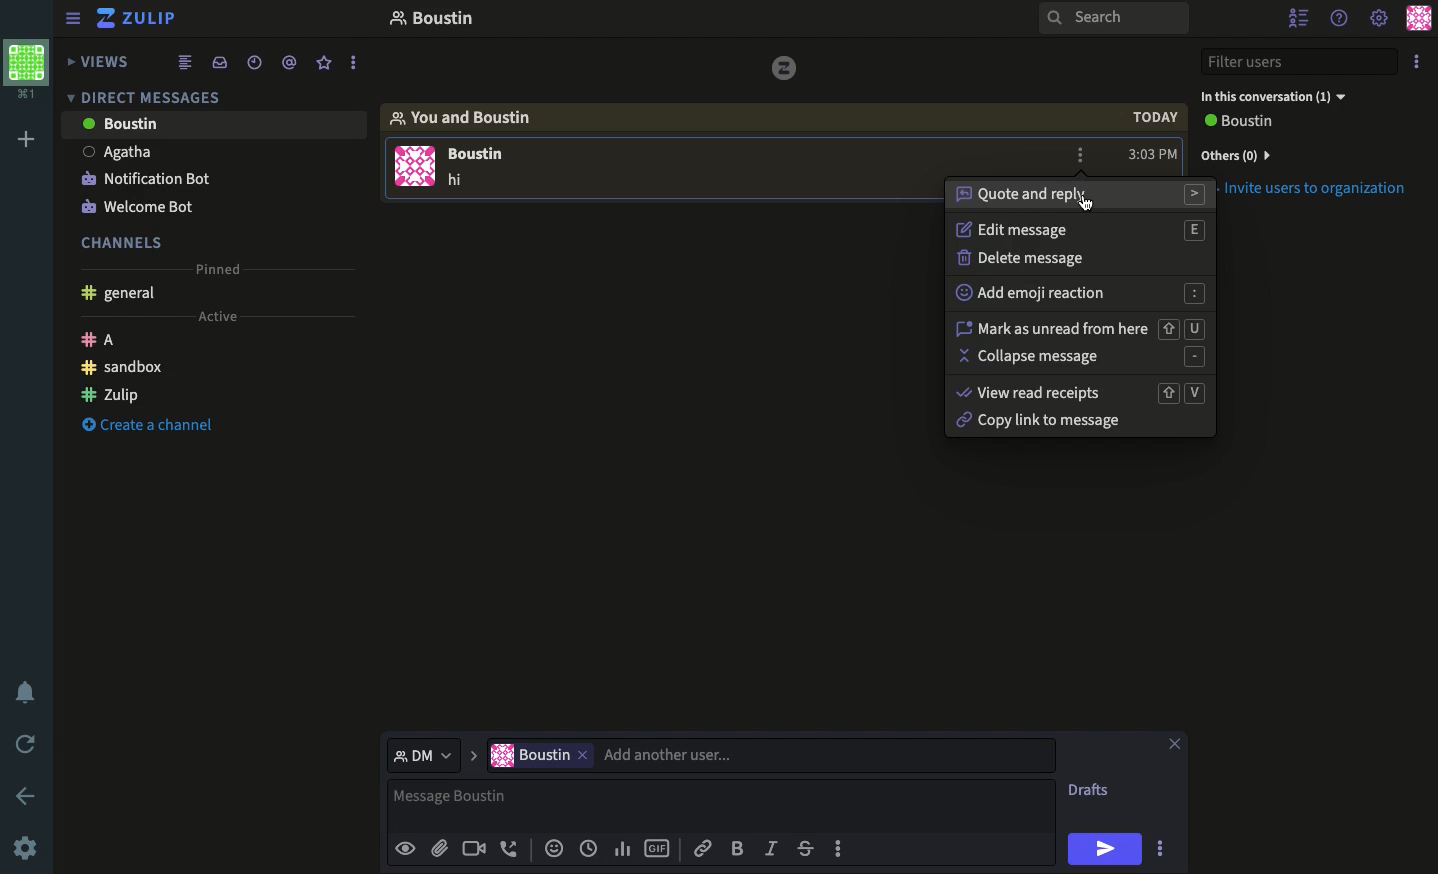 The width and height of the screenshot is (1438, 874). I want to click on Pinned, so click(221, 268).